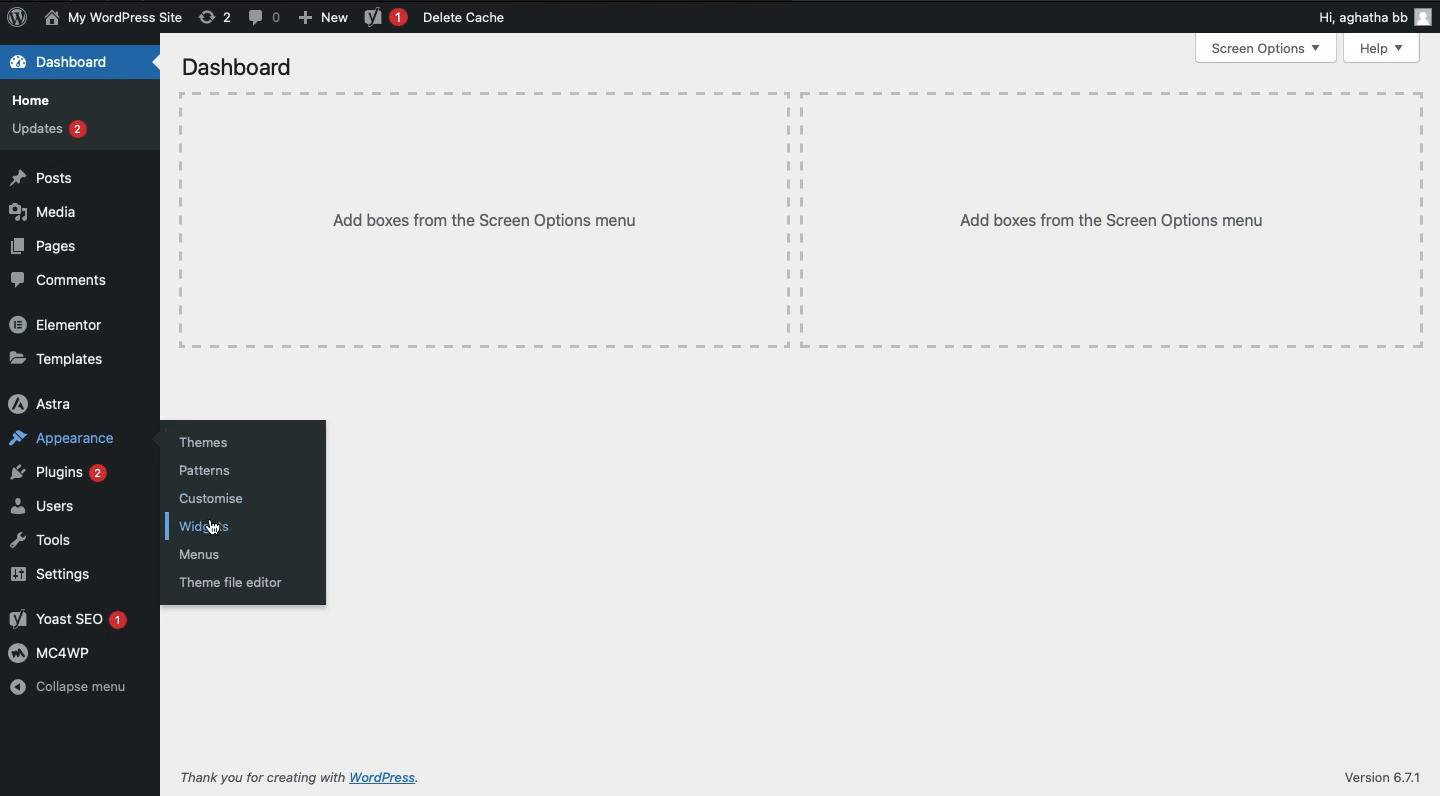 This screenshot has height=796, width=1440. What do you see at coordinates (60, 283) in the screenshot?
I see `Comments` at bounding box center [60, 283].